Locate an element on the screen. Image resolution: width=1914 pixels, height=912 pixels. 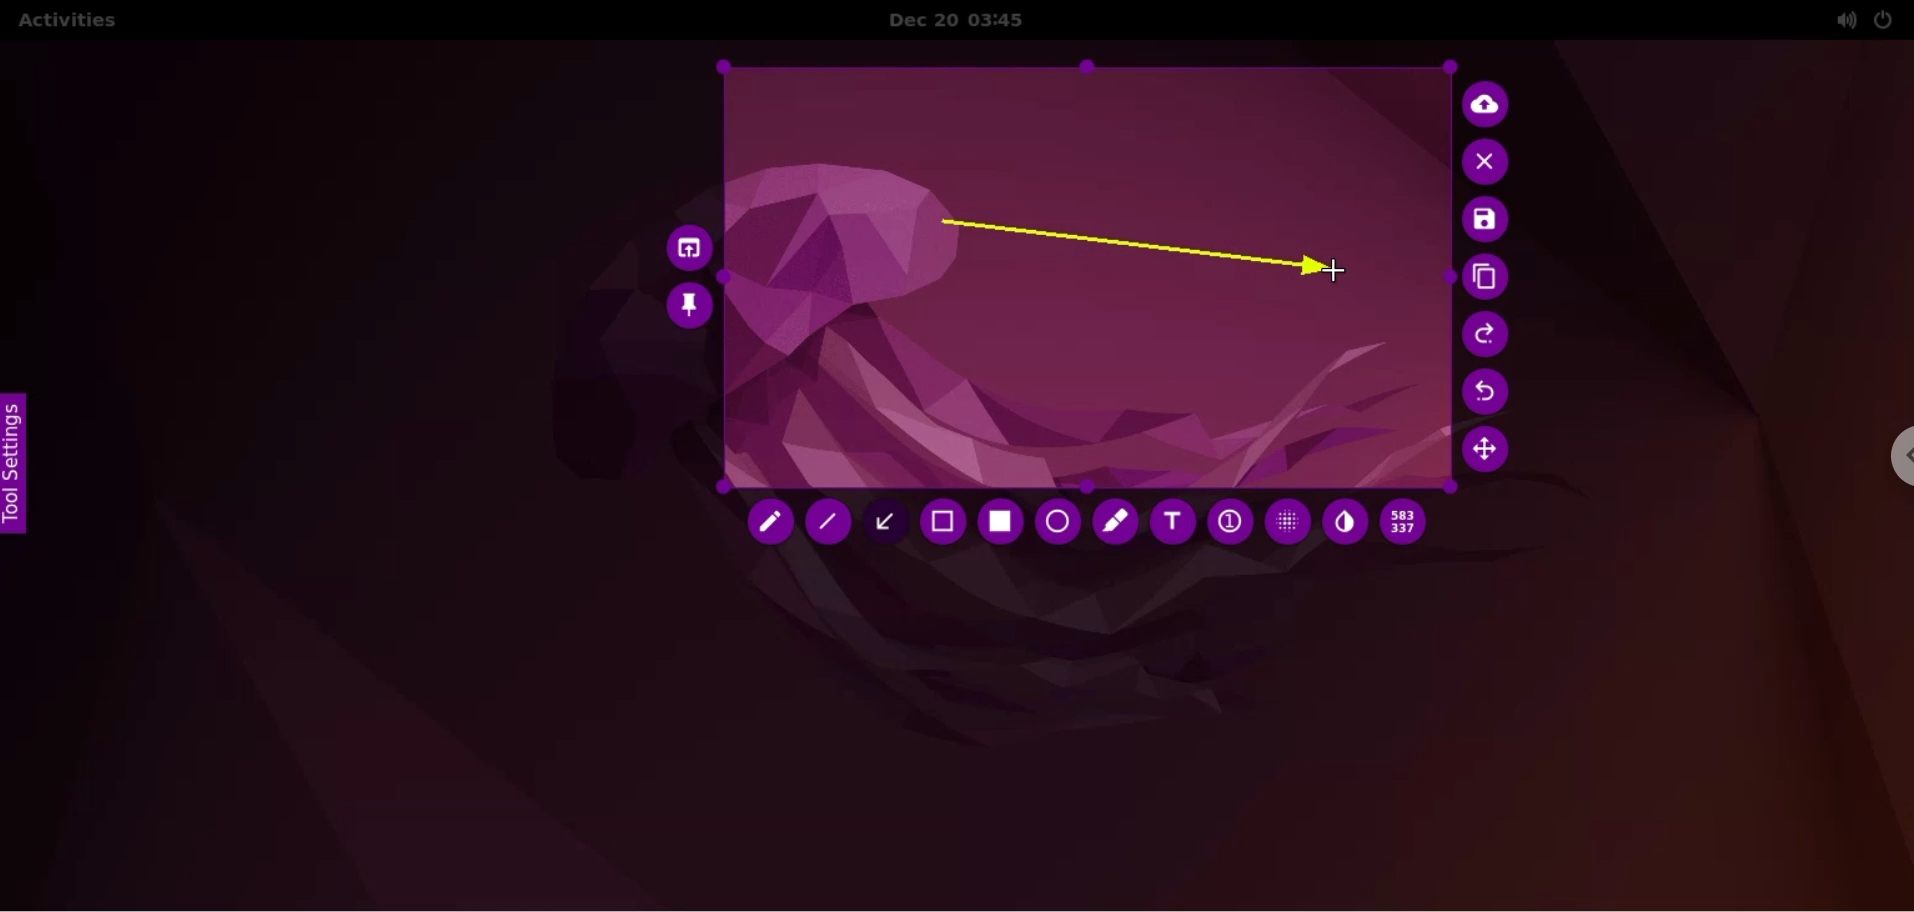
move selection is located at coordinates (1492, 454).